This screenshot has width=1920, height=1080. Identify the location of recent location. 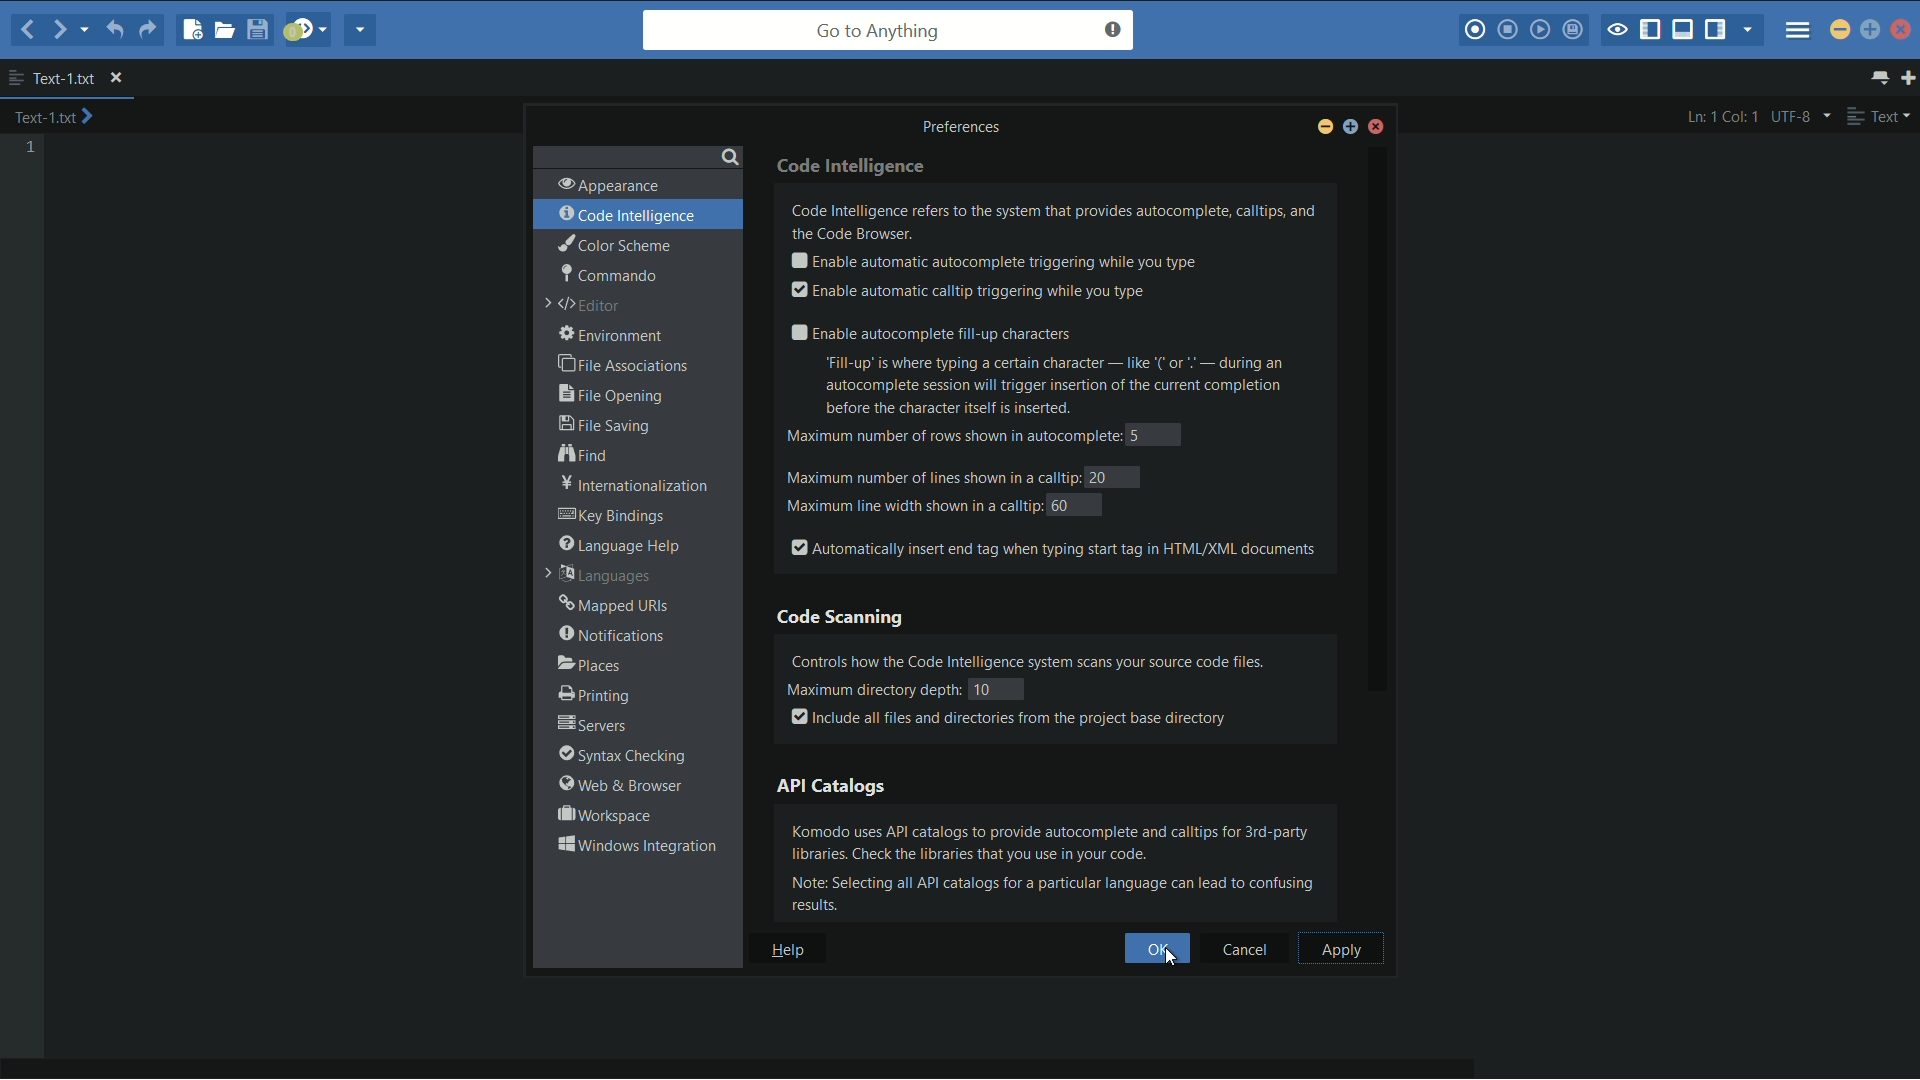
(82, 33).